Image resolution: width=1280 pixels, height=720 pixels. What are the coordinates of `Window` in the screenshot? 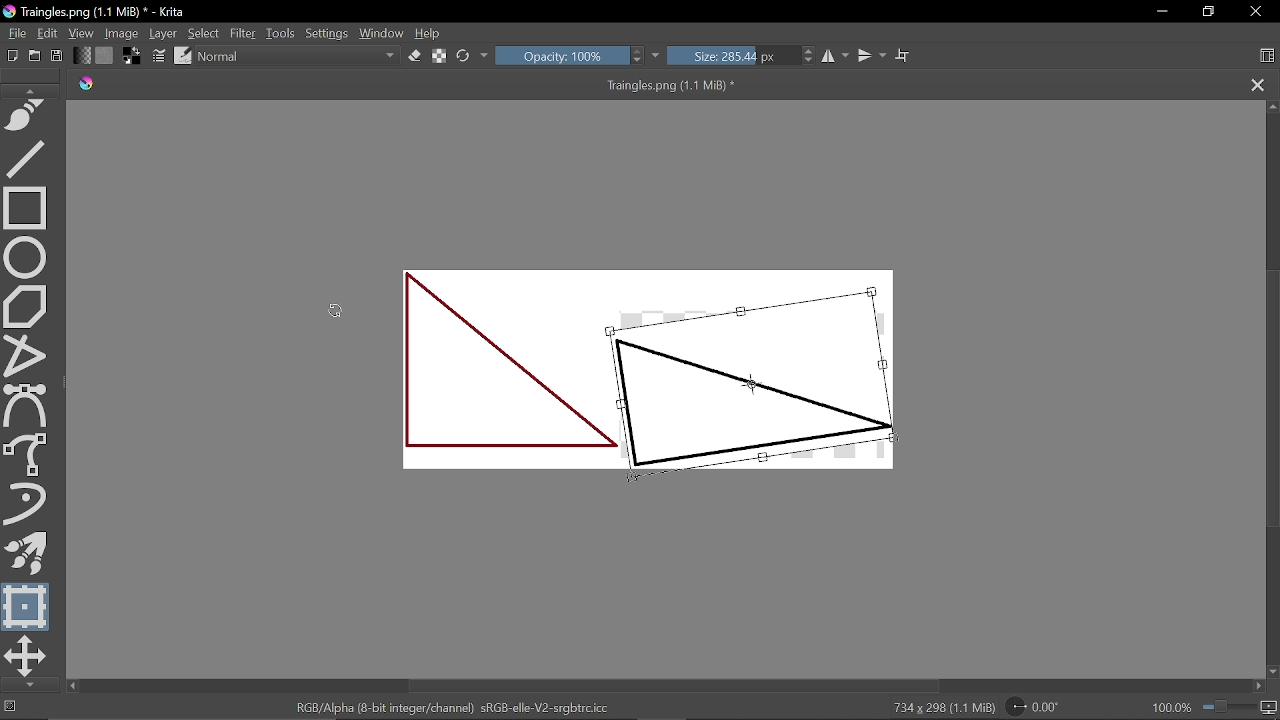 It's located at (381, 34).